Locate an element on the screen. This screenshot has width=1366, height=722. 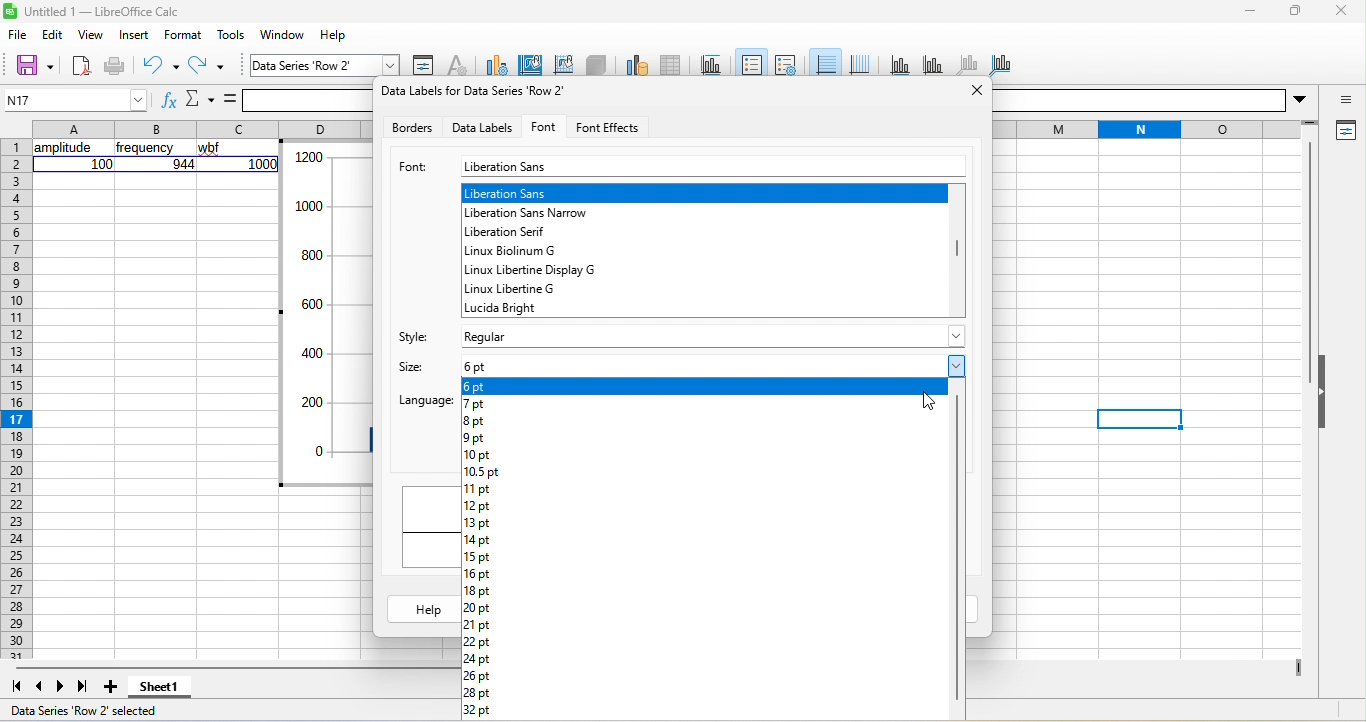
horizontal grid is located at coordinates (824, 61).